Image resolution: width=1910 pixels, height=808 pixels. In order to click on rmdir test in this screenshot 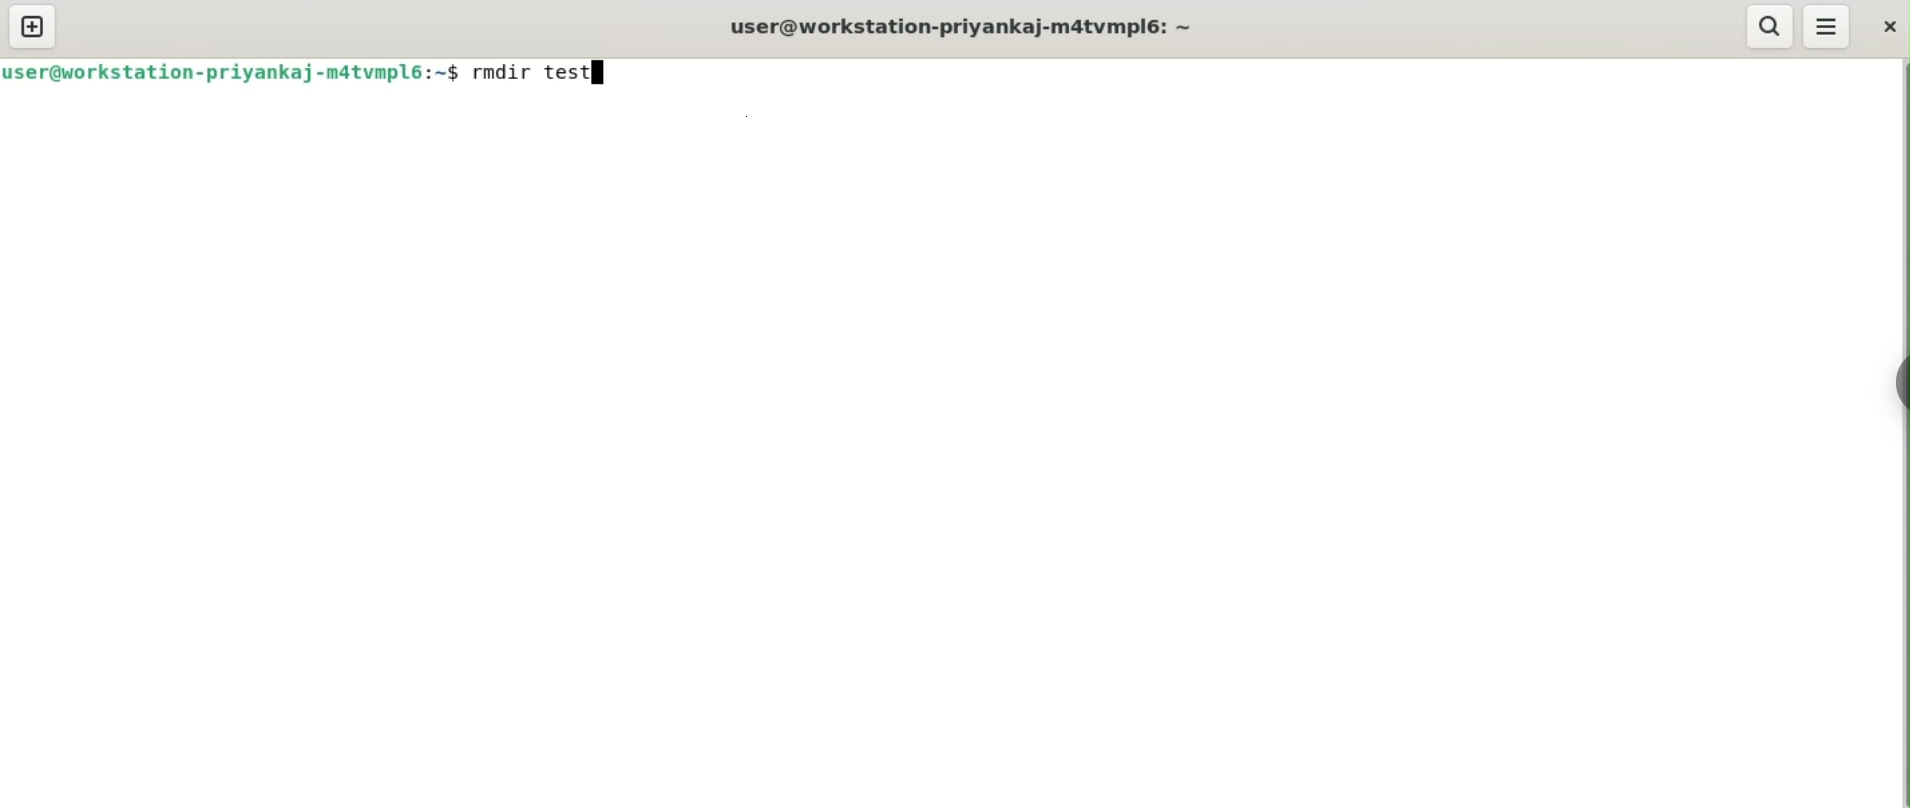, I will do `click(545, 72)`.